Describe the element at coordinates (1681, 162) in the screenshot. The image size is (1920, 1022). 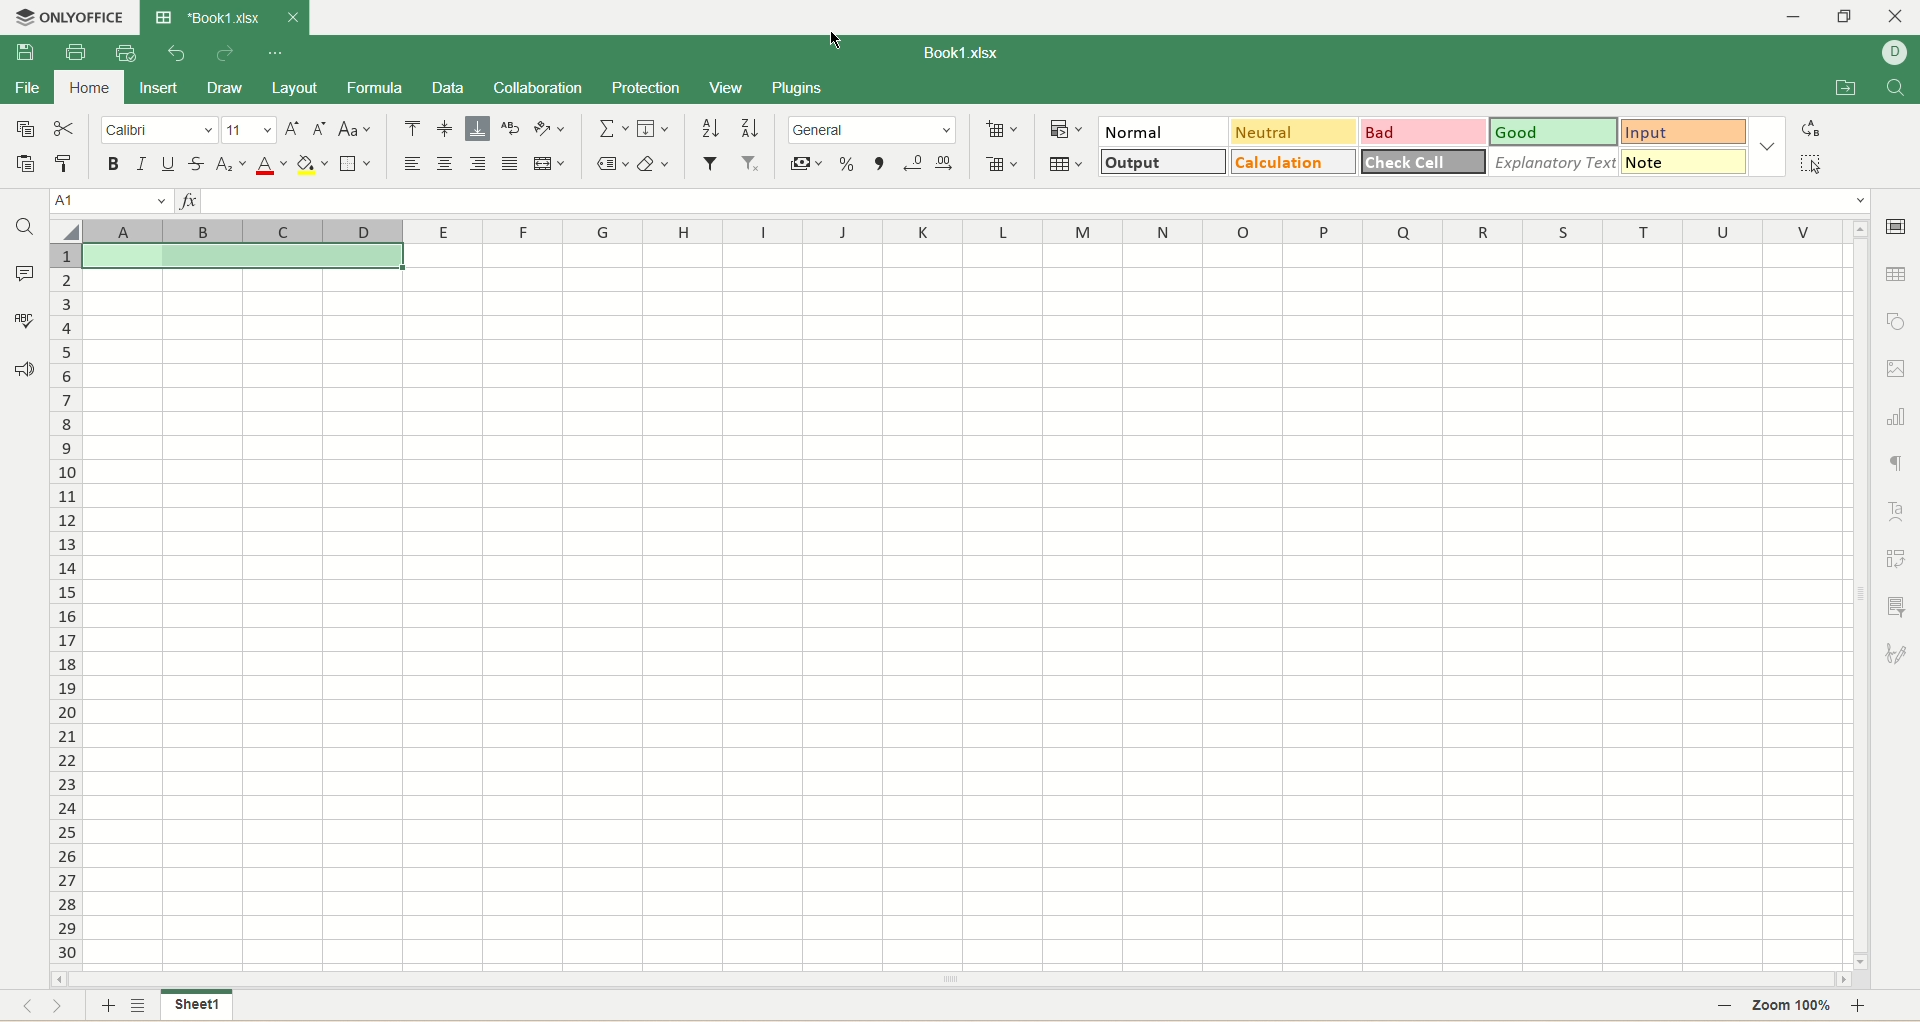
I see `note` at that location.